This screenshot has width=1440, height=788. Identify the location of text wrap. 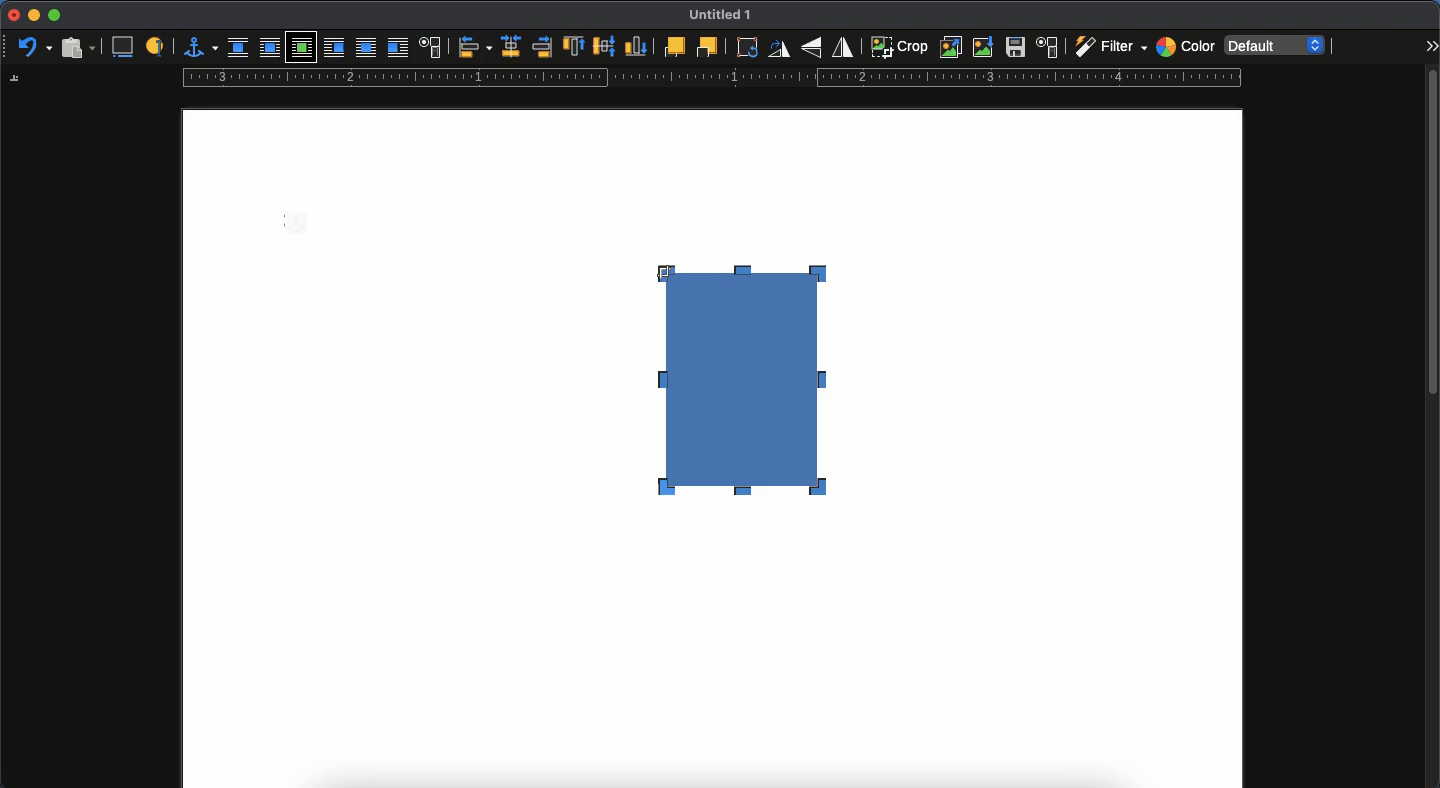
(431, 49).